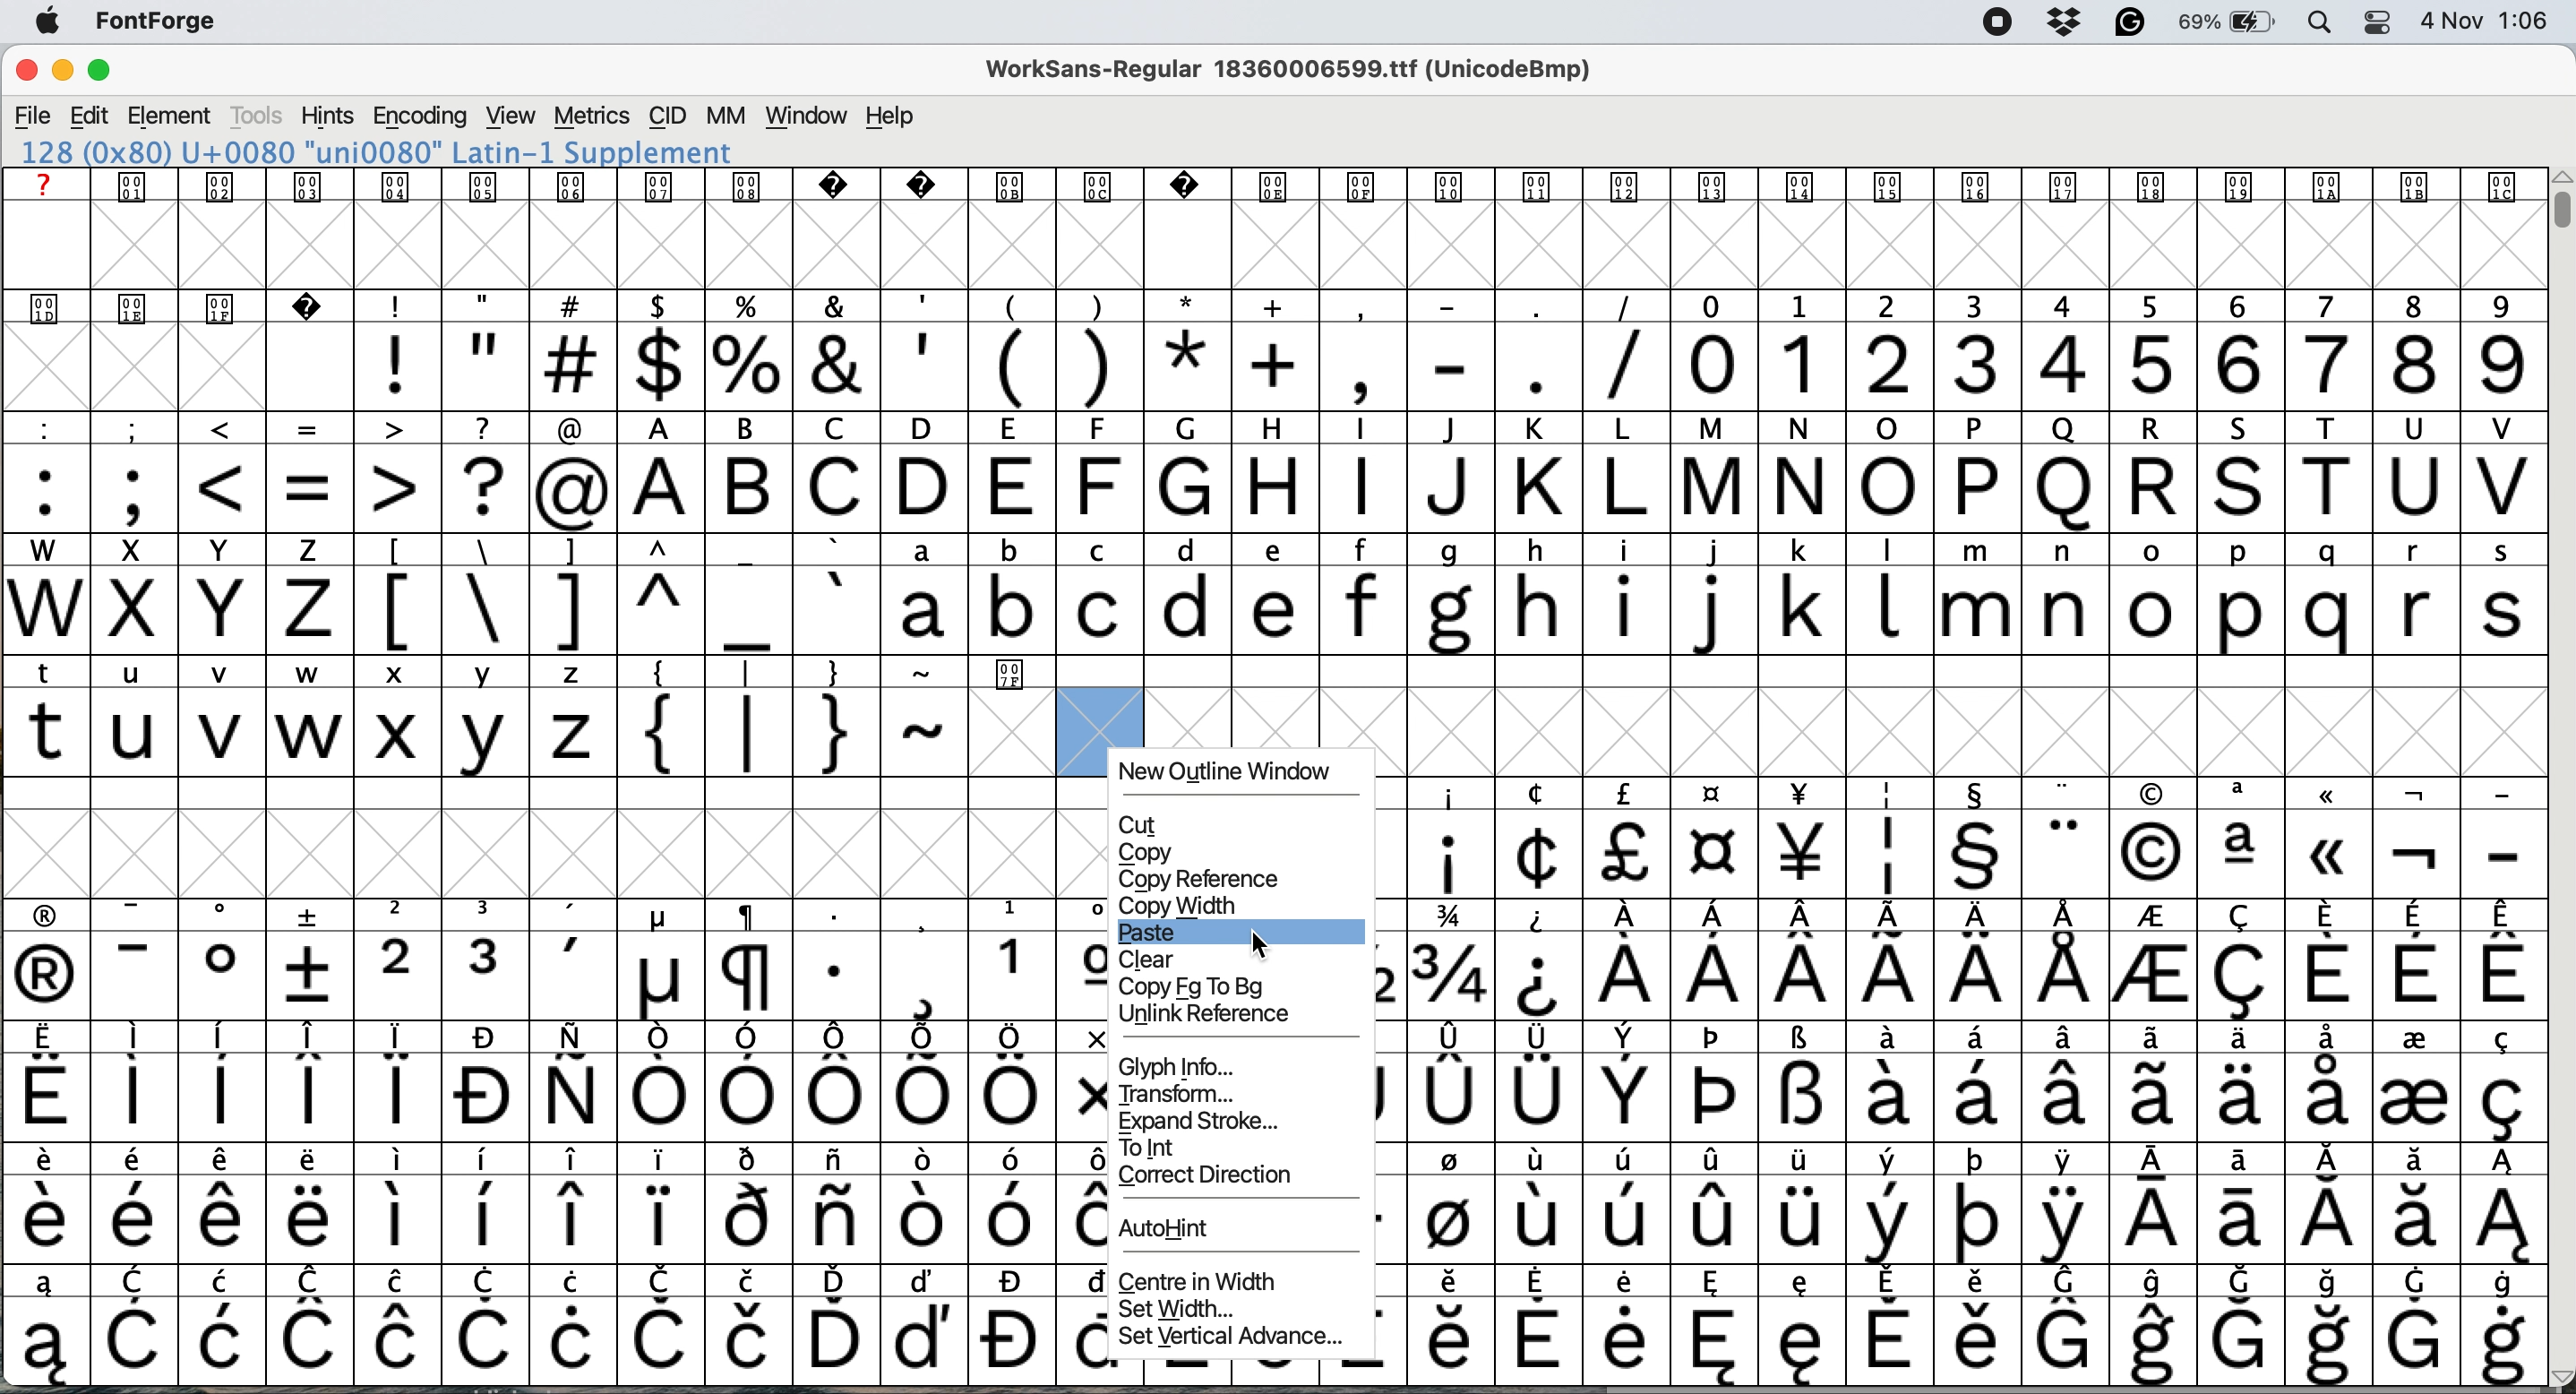 This screenshot has width=2576, height=1394. What do you see at coordinates (1178, 1311) in the screenshot?
I see `set width...` at bounding box center [1178, 1311].